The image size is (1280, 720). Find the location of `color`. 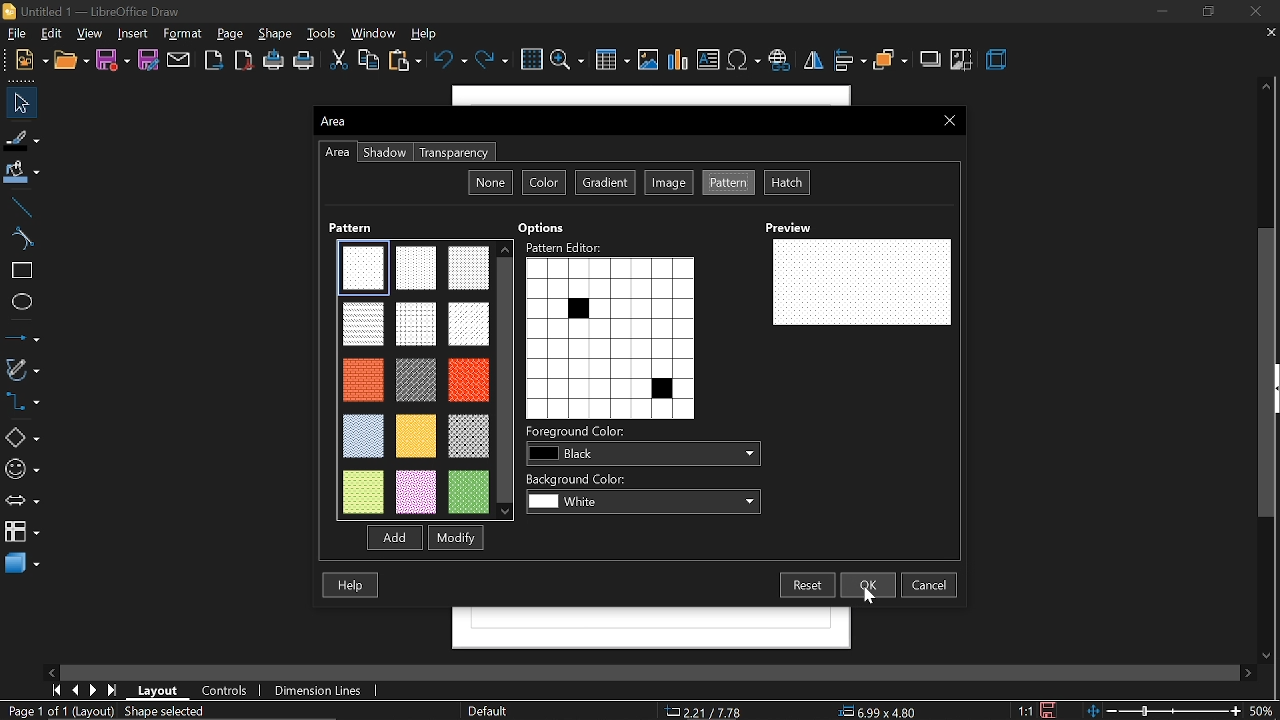

color is located at coordinates (542, 184).